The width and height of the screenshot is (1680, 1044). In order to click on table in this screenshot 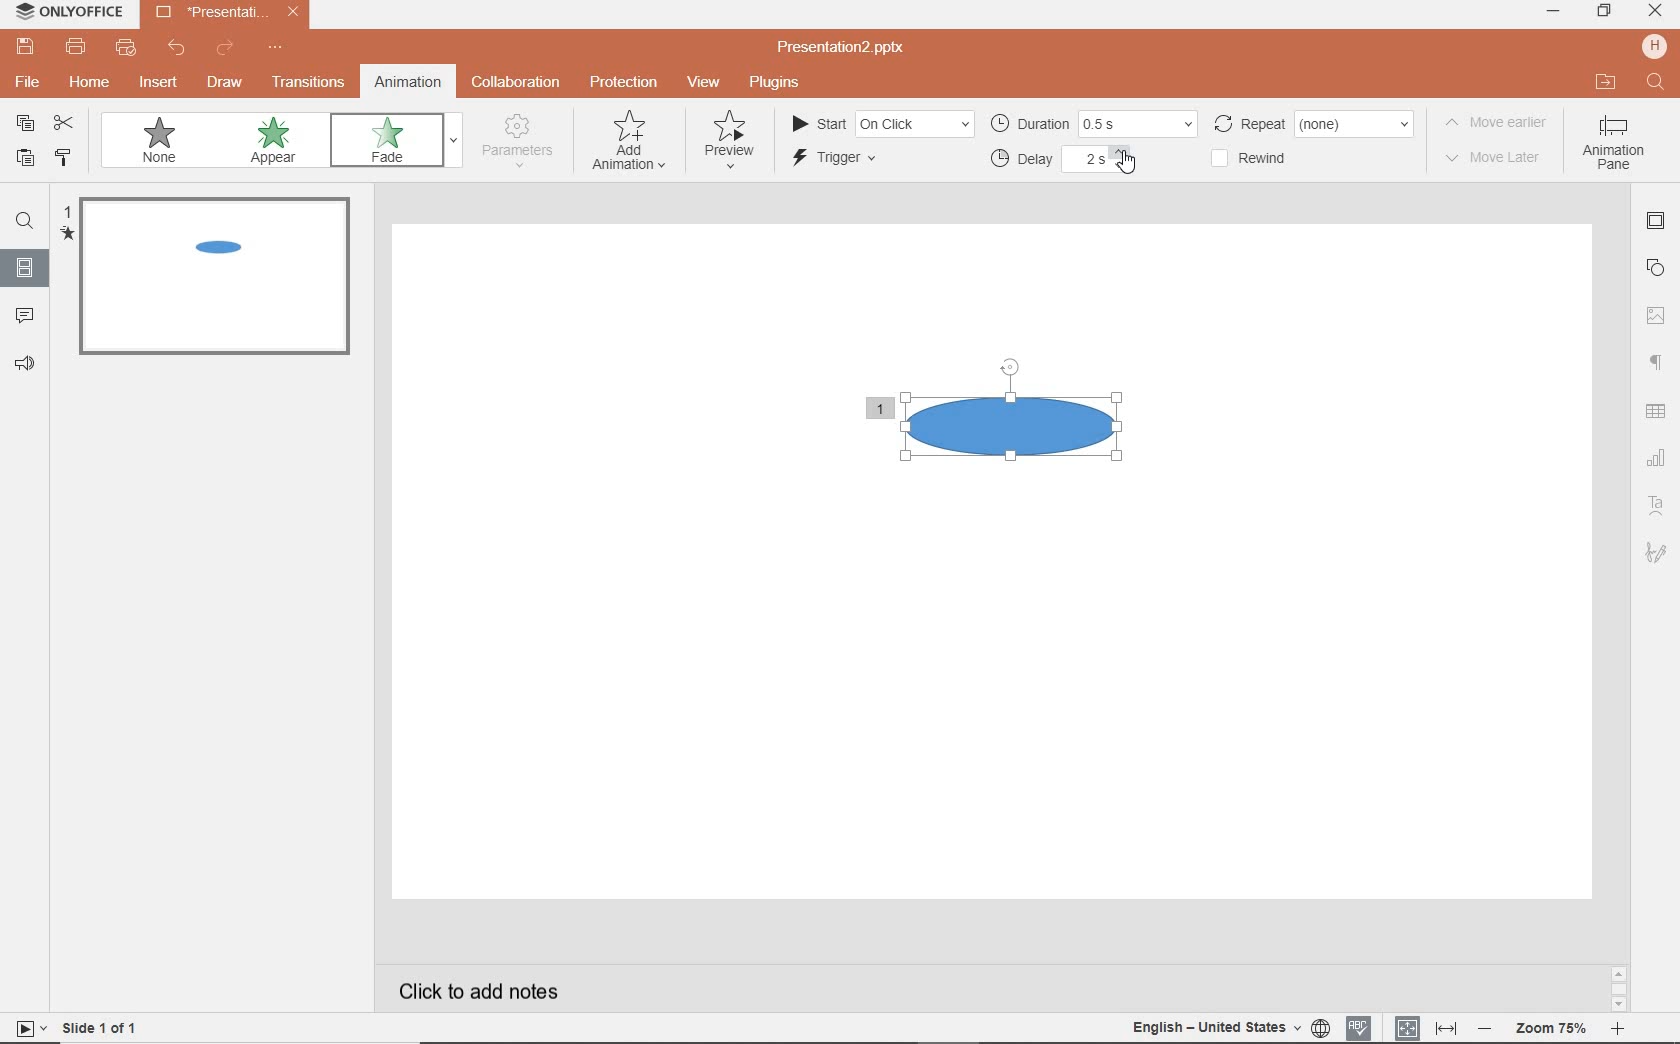, I will do `click(1655, 410)`.